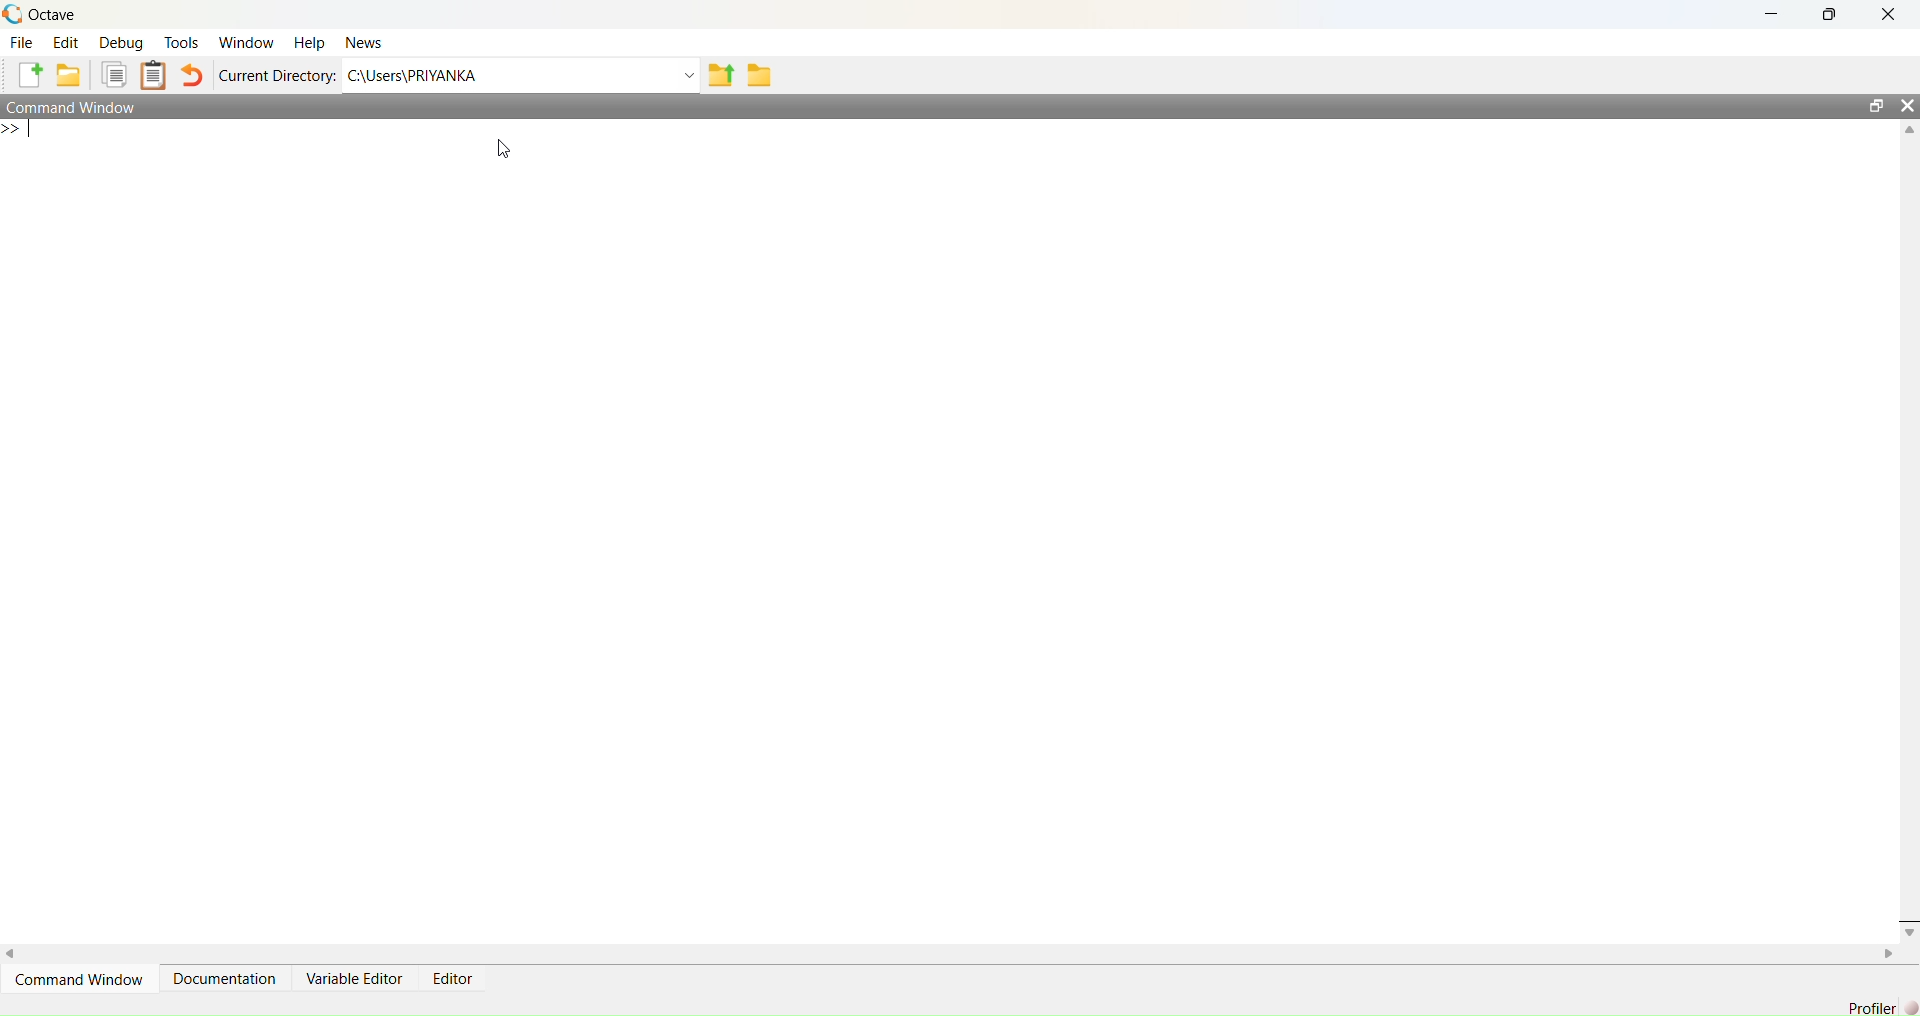  I want to click on Down, so click(1908, 932).